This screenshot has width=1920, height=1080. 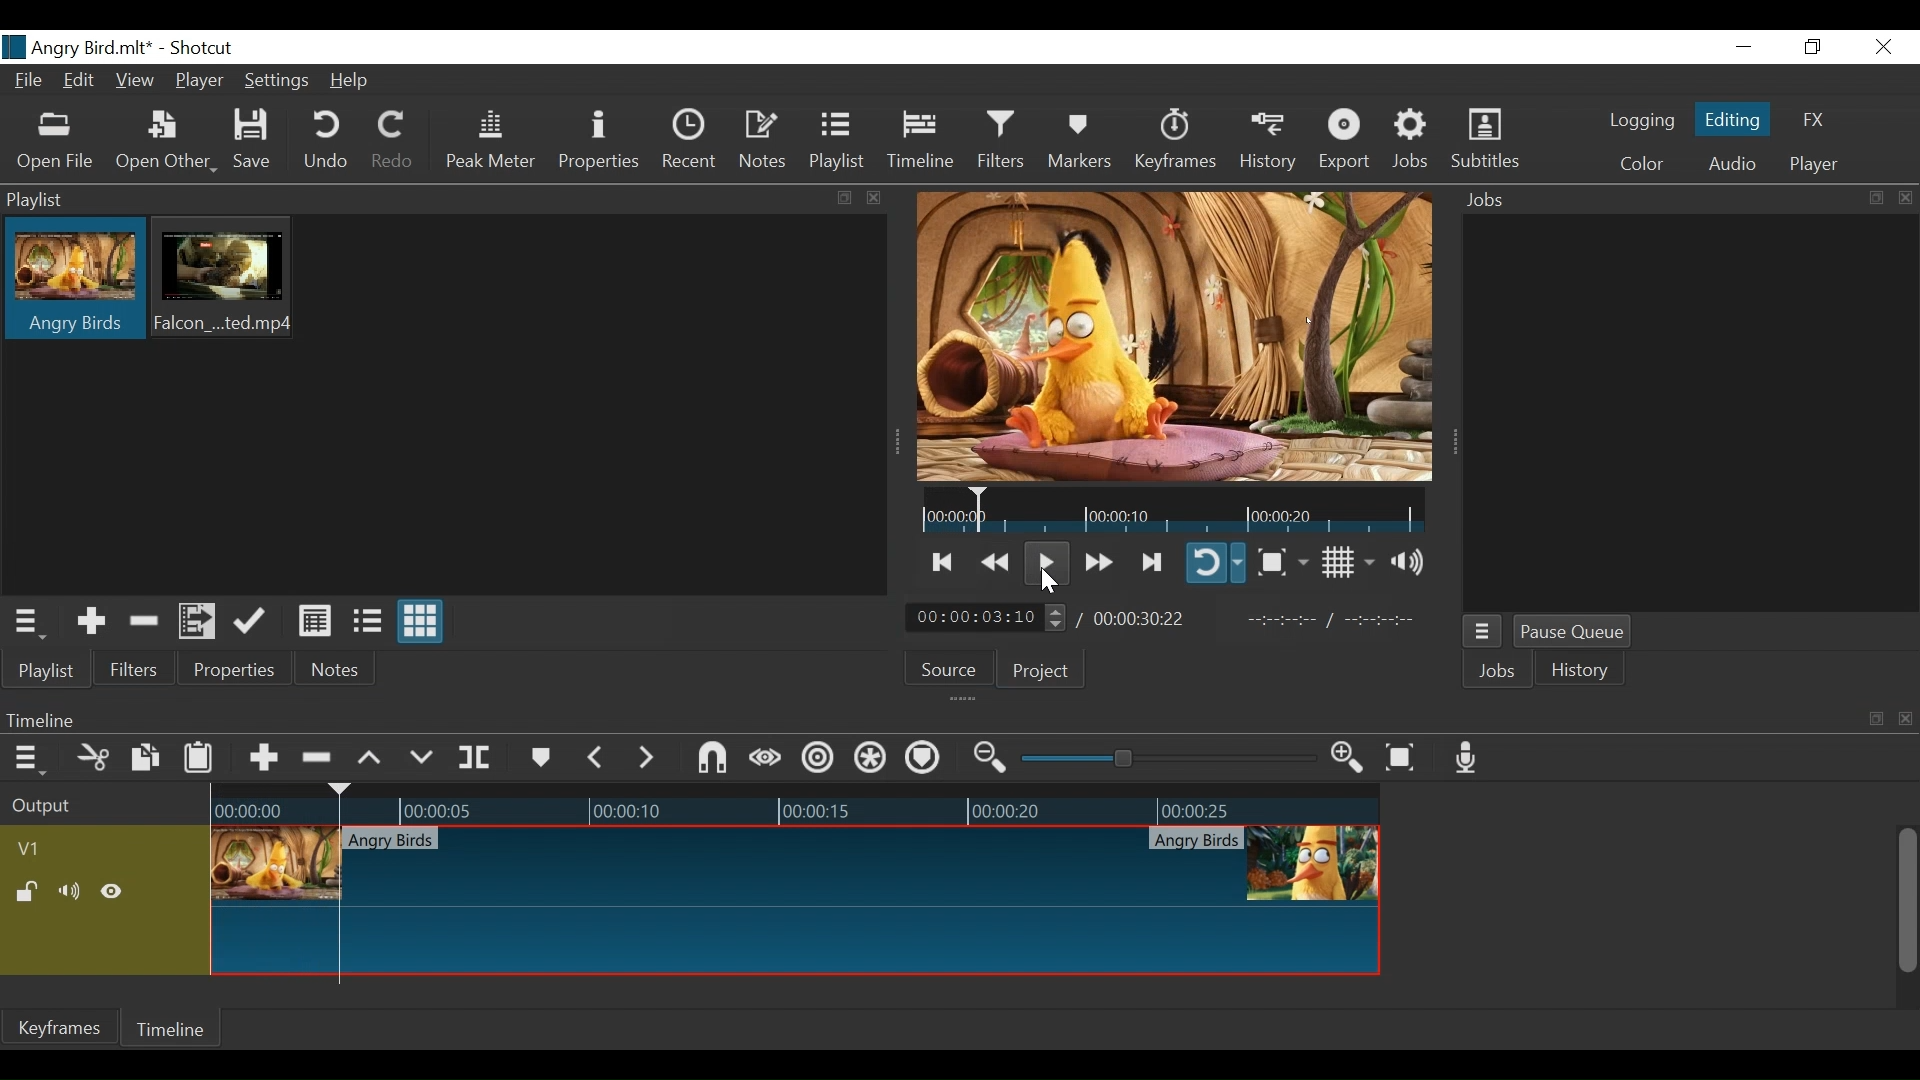 I want to click on Edit, so click(x=80, y=82).